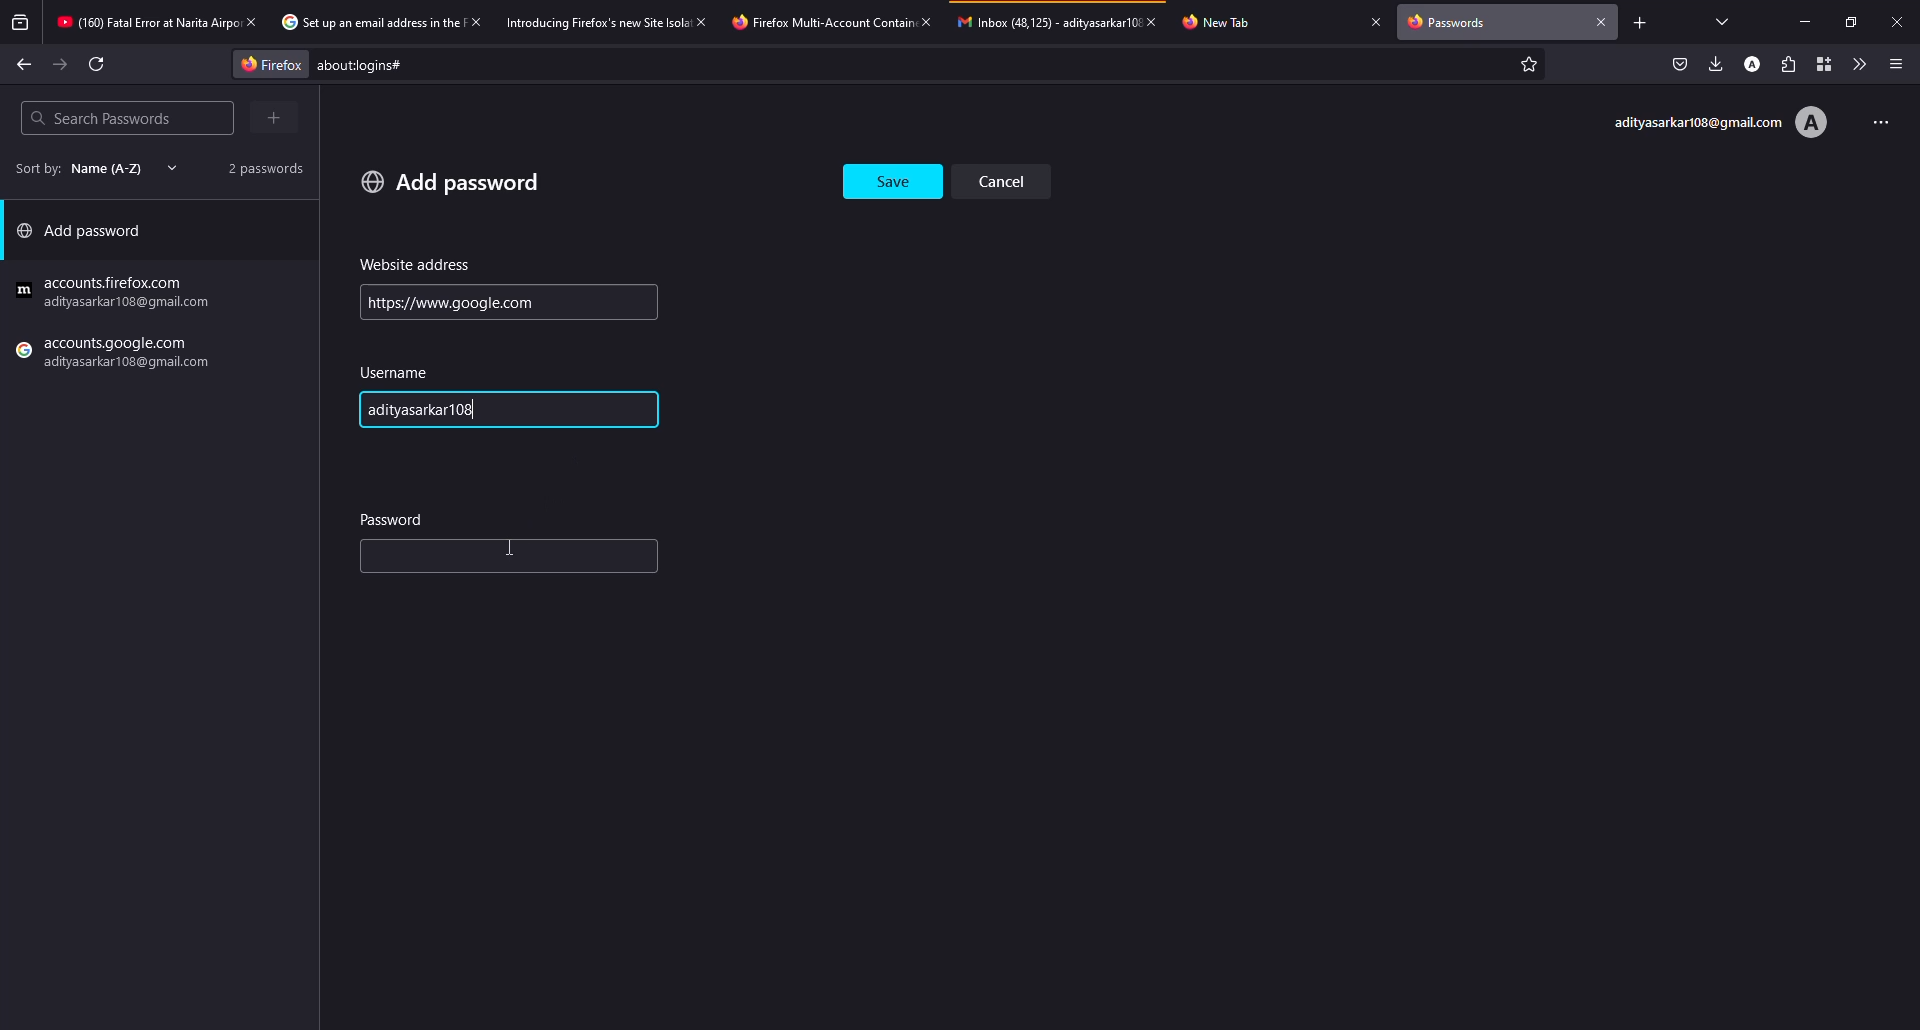  What do you see at coordinates (818, 22) in the screenshot?
I see `tab` at bounding box center [818, 22].